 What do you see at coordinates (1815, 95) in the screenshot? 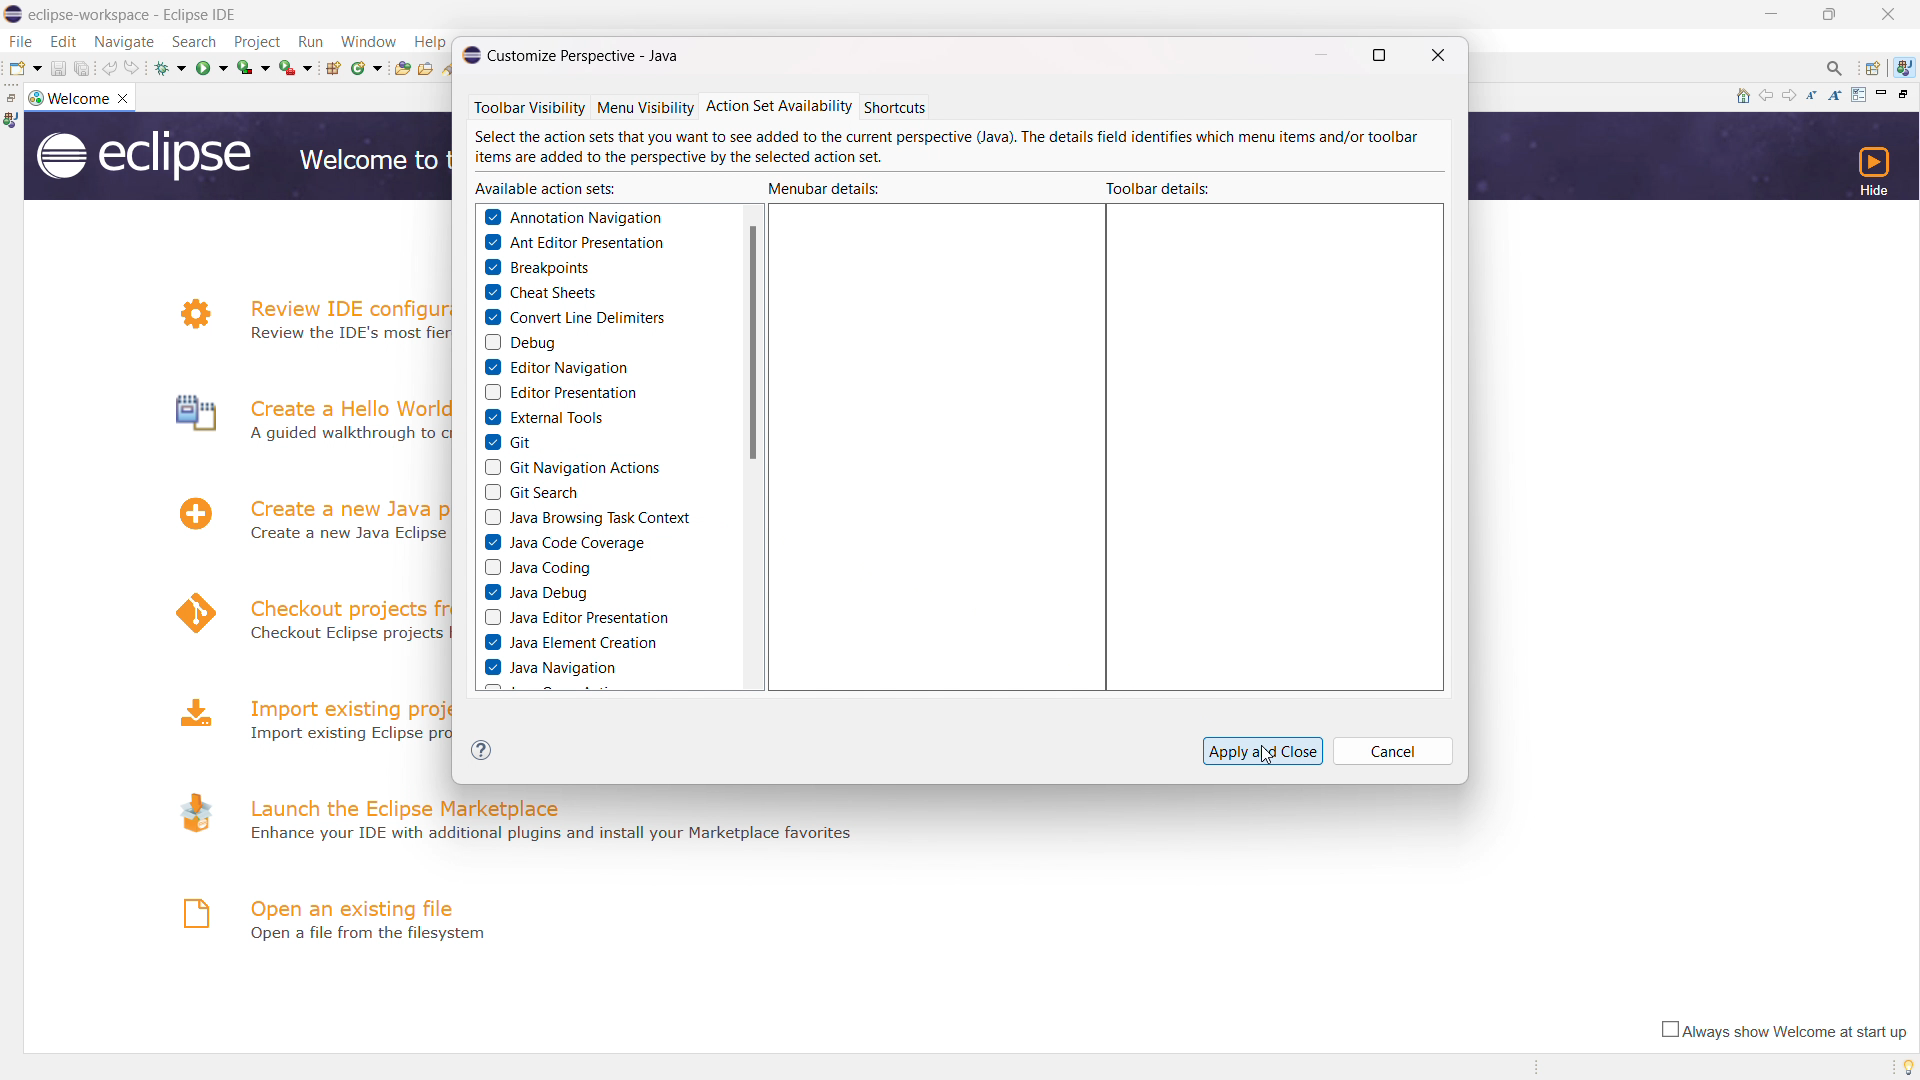
I see `reduce` at bounding box center [1815, 95].